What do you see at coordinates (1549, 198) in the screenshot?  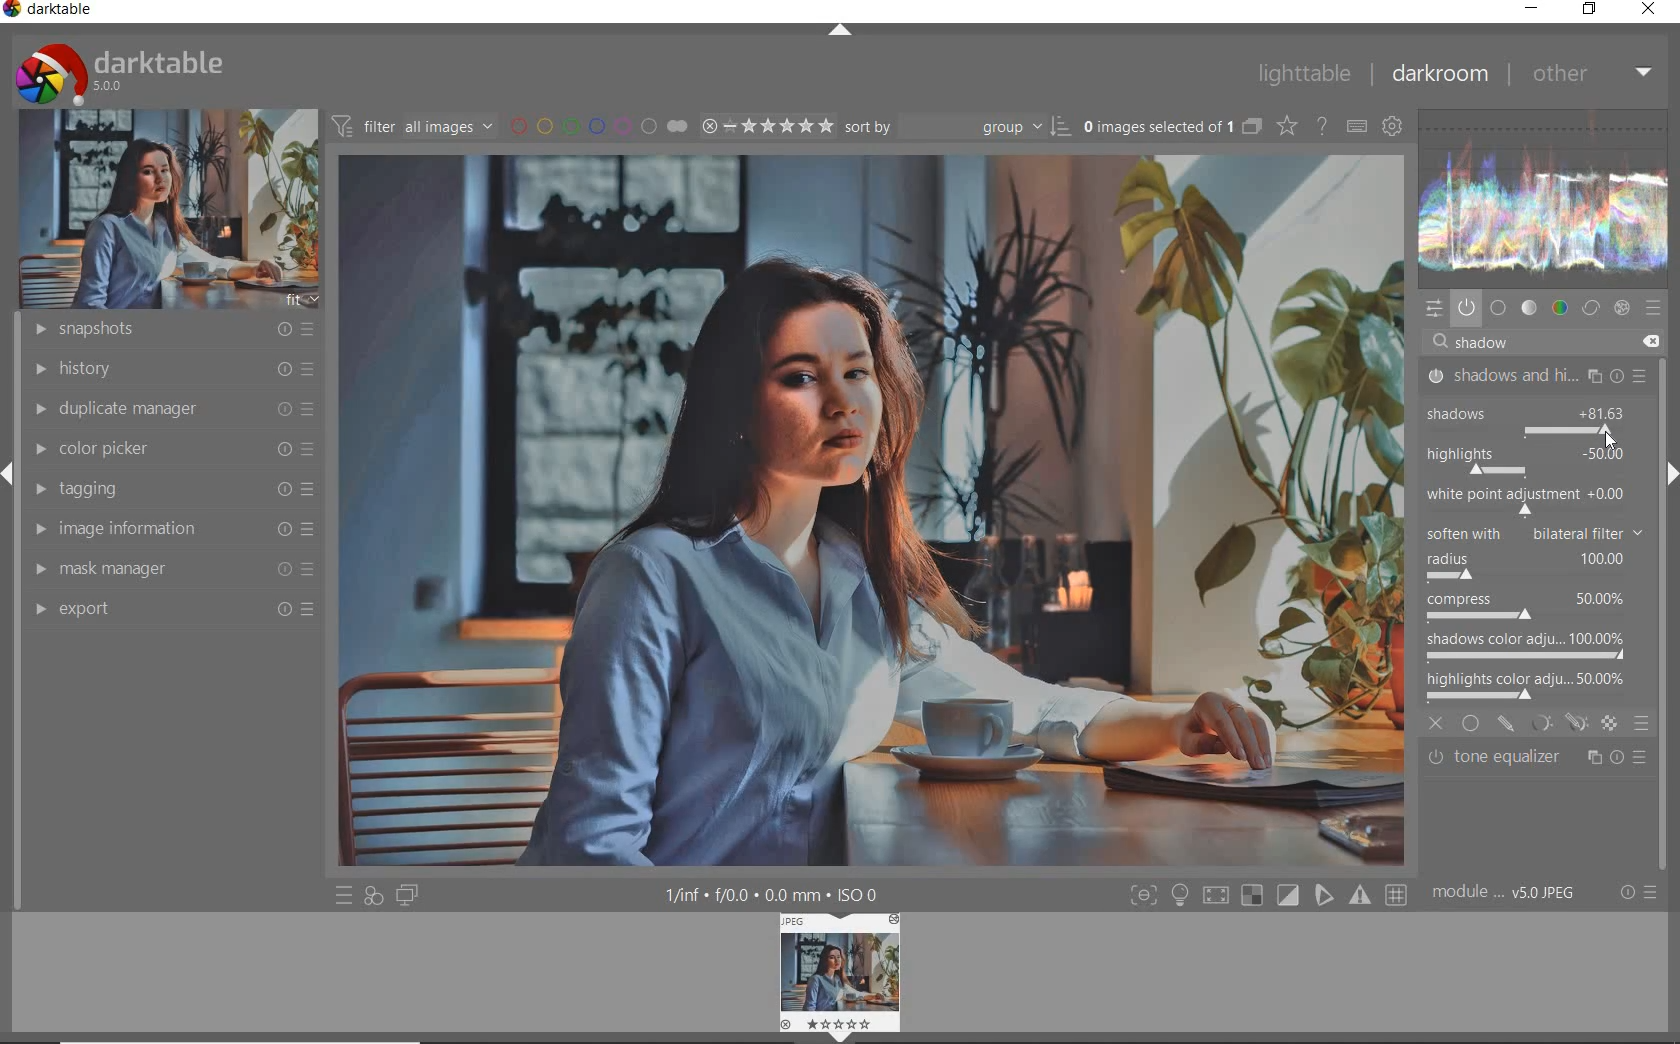 I see `waveform` at bounding box center [1549, 198].